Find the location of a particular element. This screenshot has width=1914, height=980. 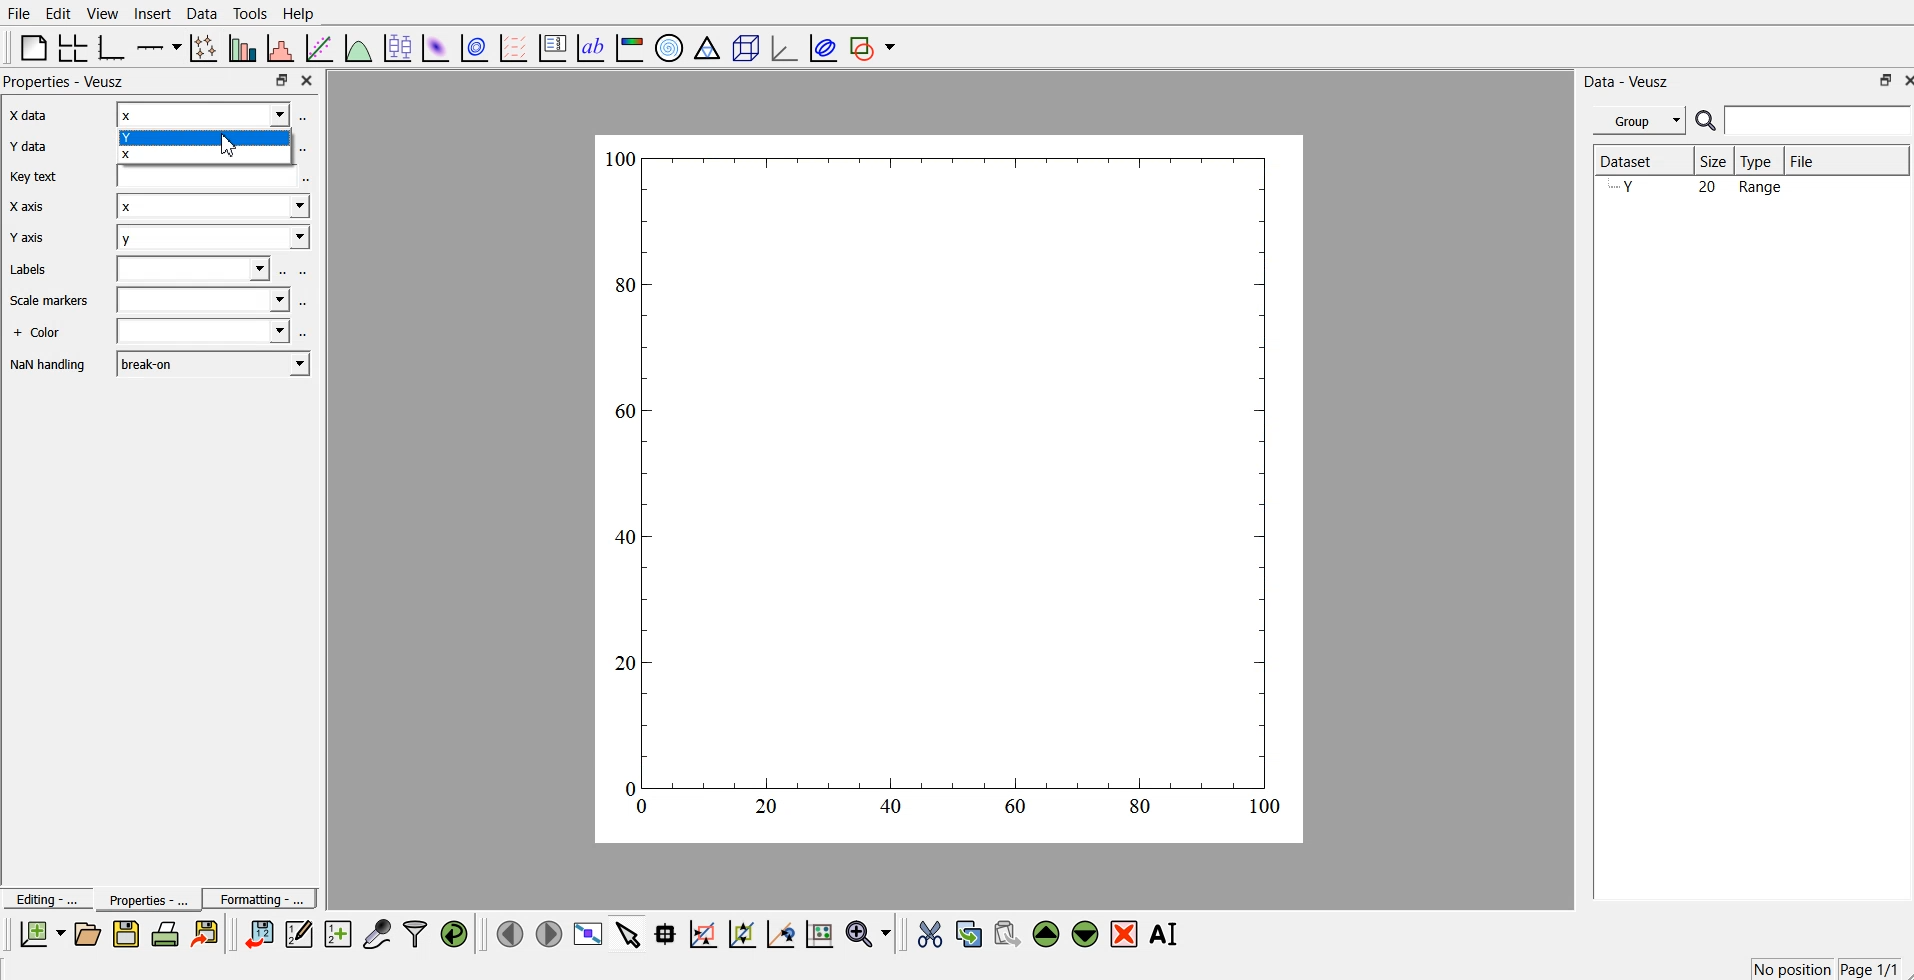

field is located at coordinates (212, 176).